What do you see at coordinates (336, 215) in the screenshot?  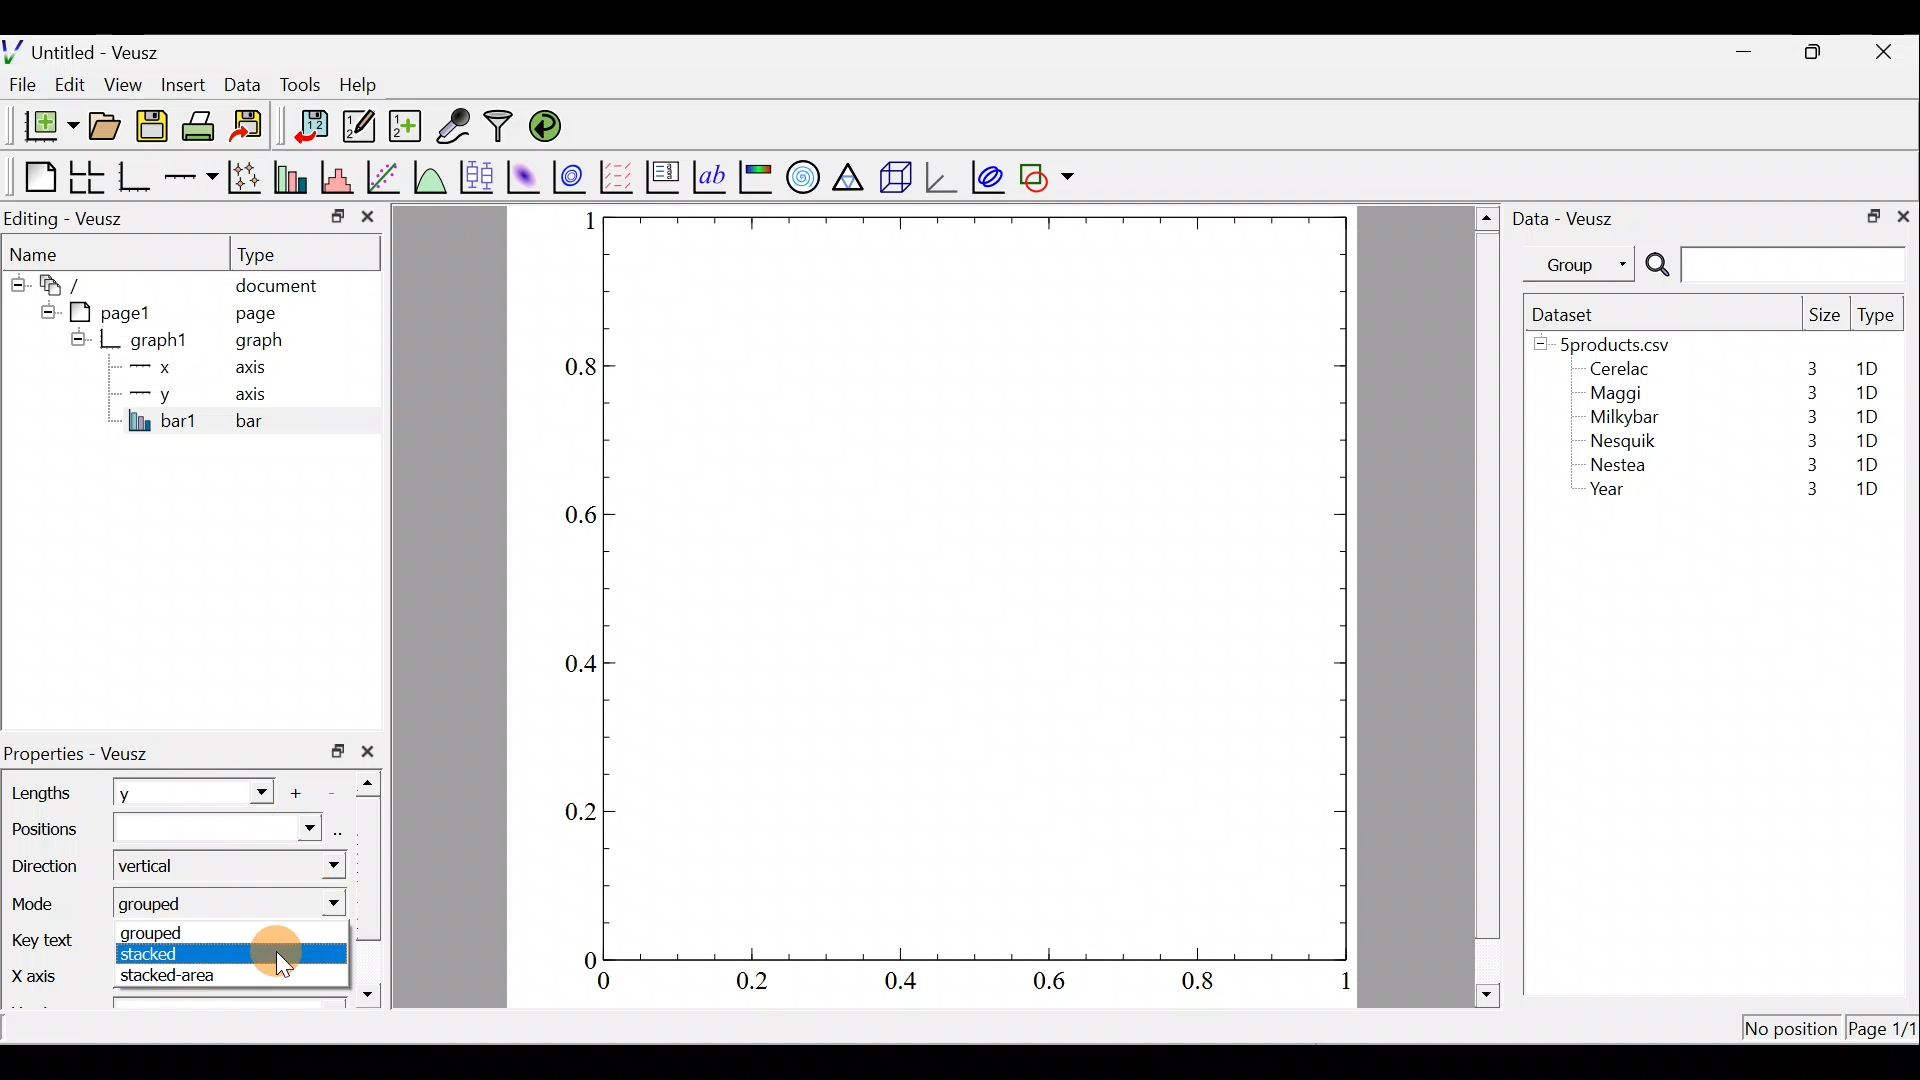 I see `minimize` at bounding box center [336, 215].